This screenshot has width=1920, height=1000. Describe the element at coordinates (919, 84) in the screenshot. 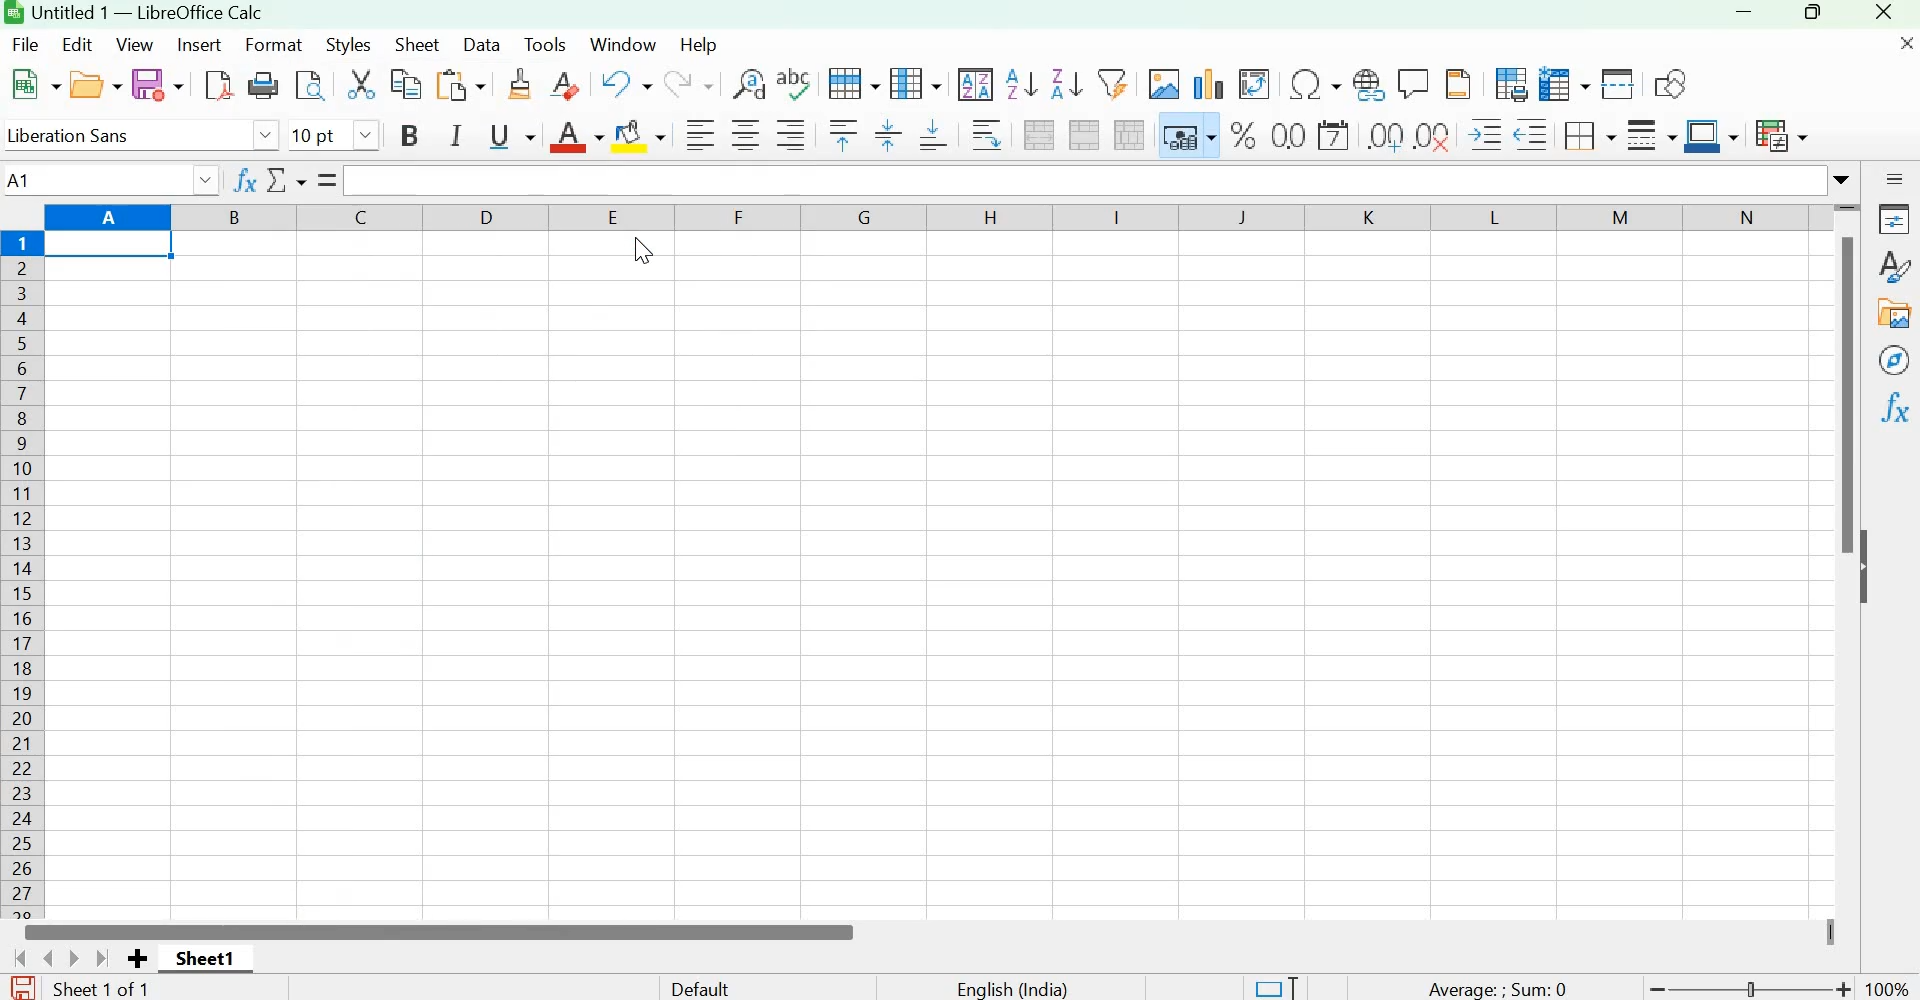

I see `Column` at that location.